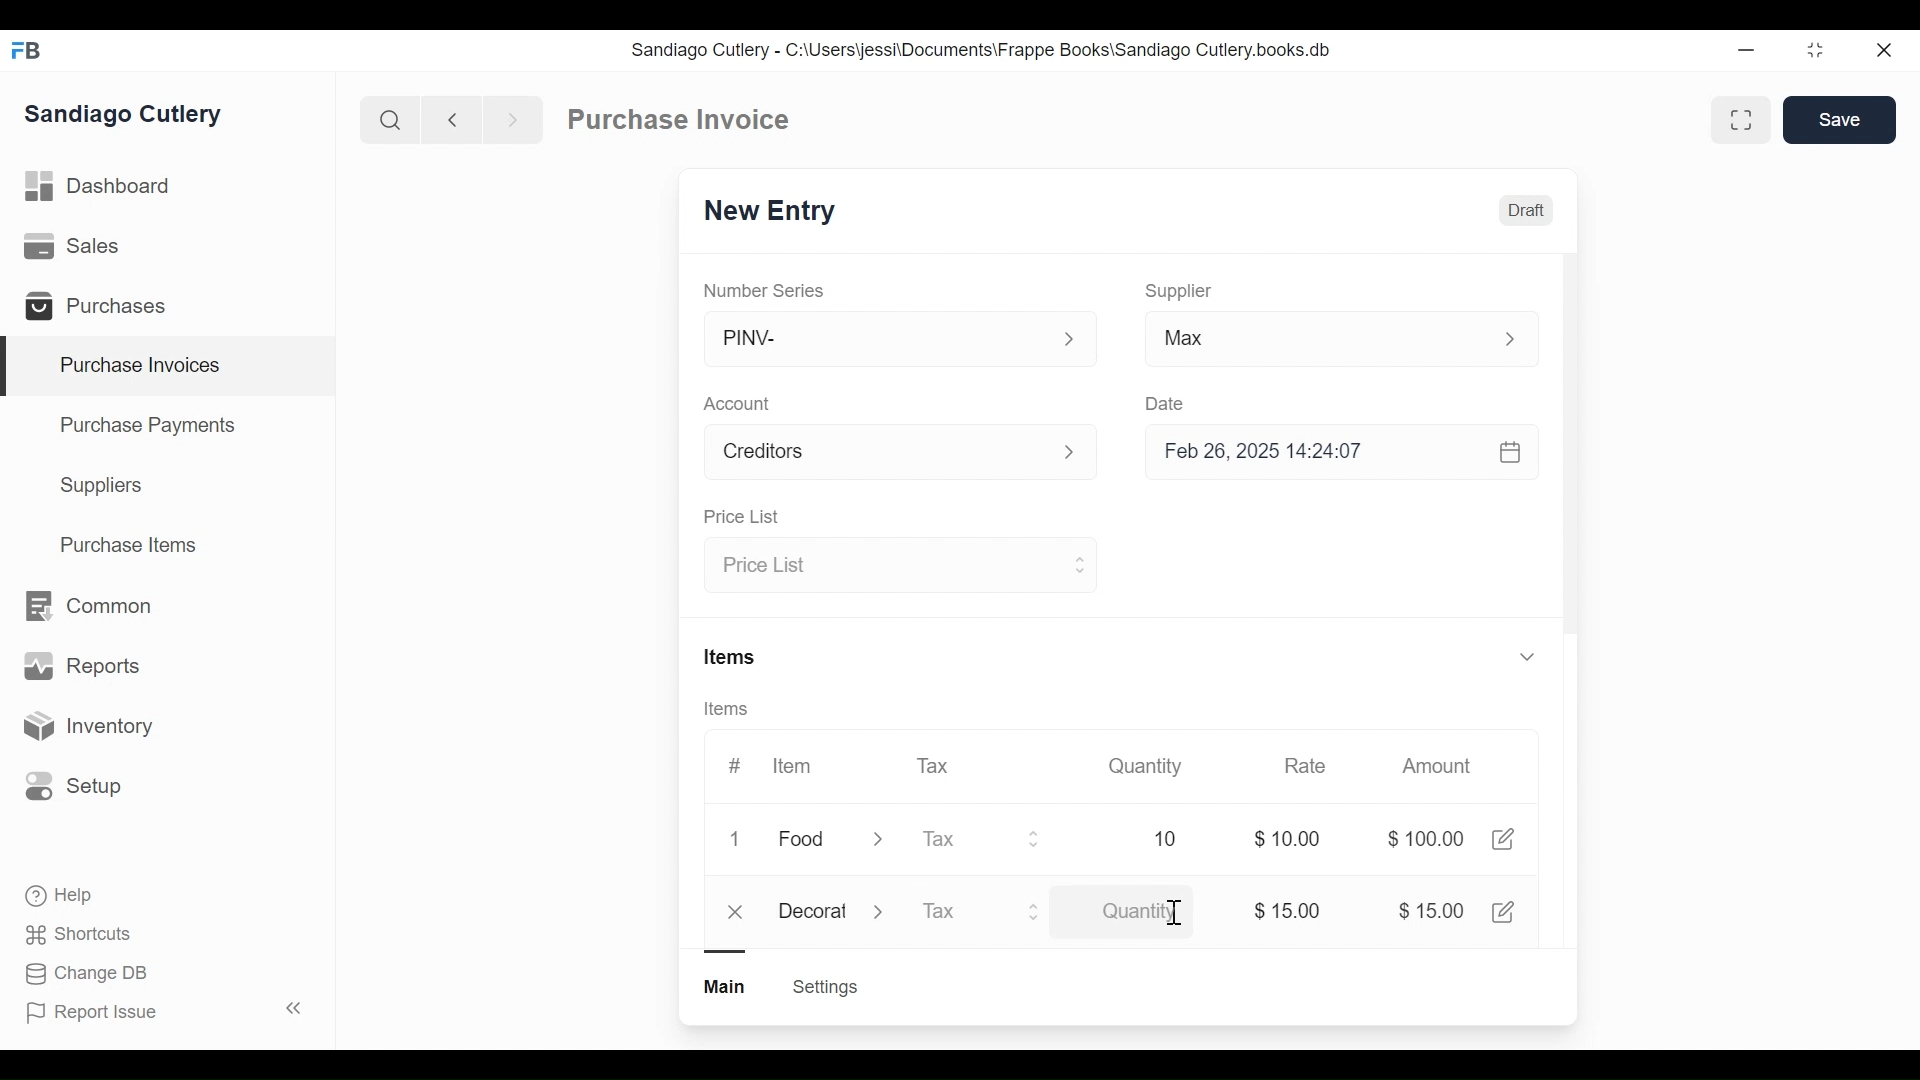 This screenshot has height=1080, width=1920. What do you see at coordinates (1441, 767) in the screenshot?
I see `Amount` at bounding box center [1441, 767].